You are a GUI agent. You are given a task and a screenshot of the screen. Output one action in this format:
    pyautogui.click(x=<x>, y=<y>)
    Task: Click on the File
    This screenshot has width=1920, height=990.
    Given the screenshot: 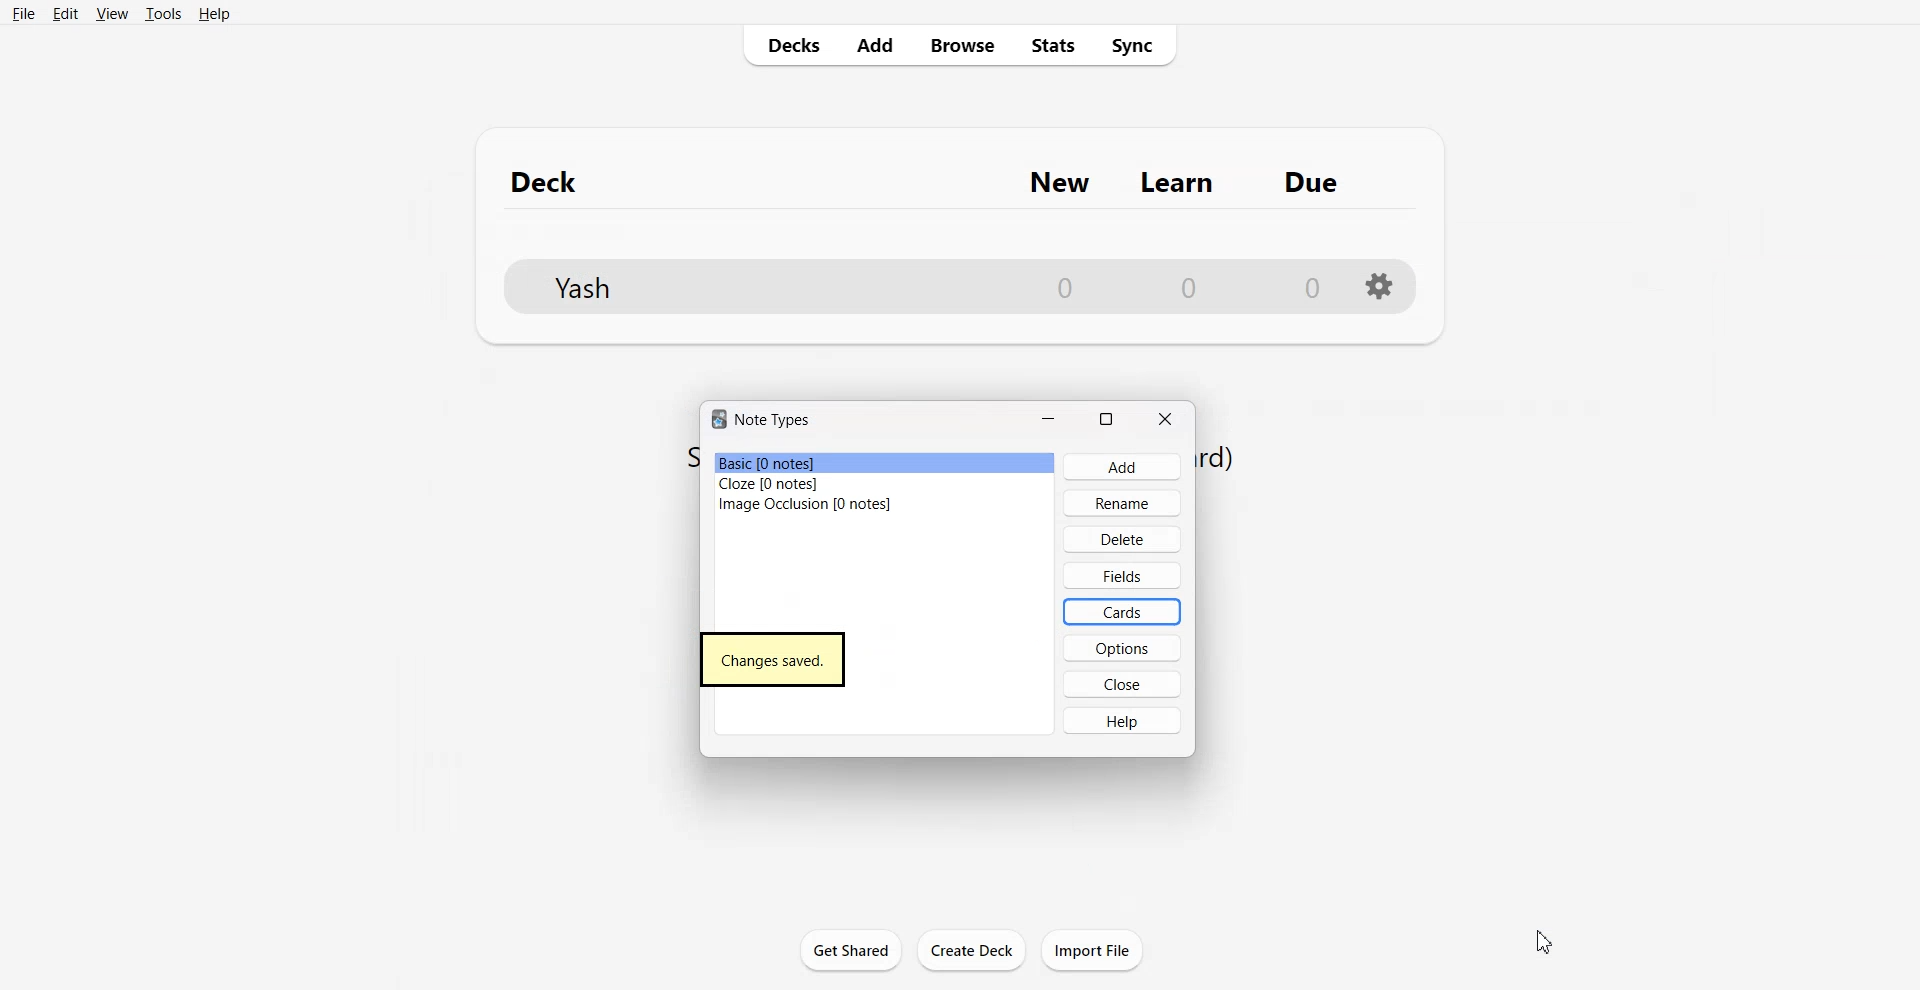 What is the action you would take?
    pyautogui.click(x=924, y=285)
    